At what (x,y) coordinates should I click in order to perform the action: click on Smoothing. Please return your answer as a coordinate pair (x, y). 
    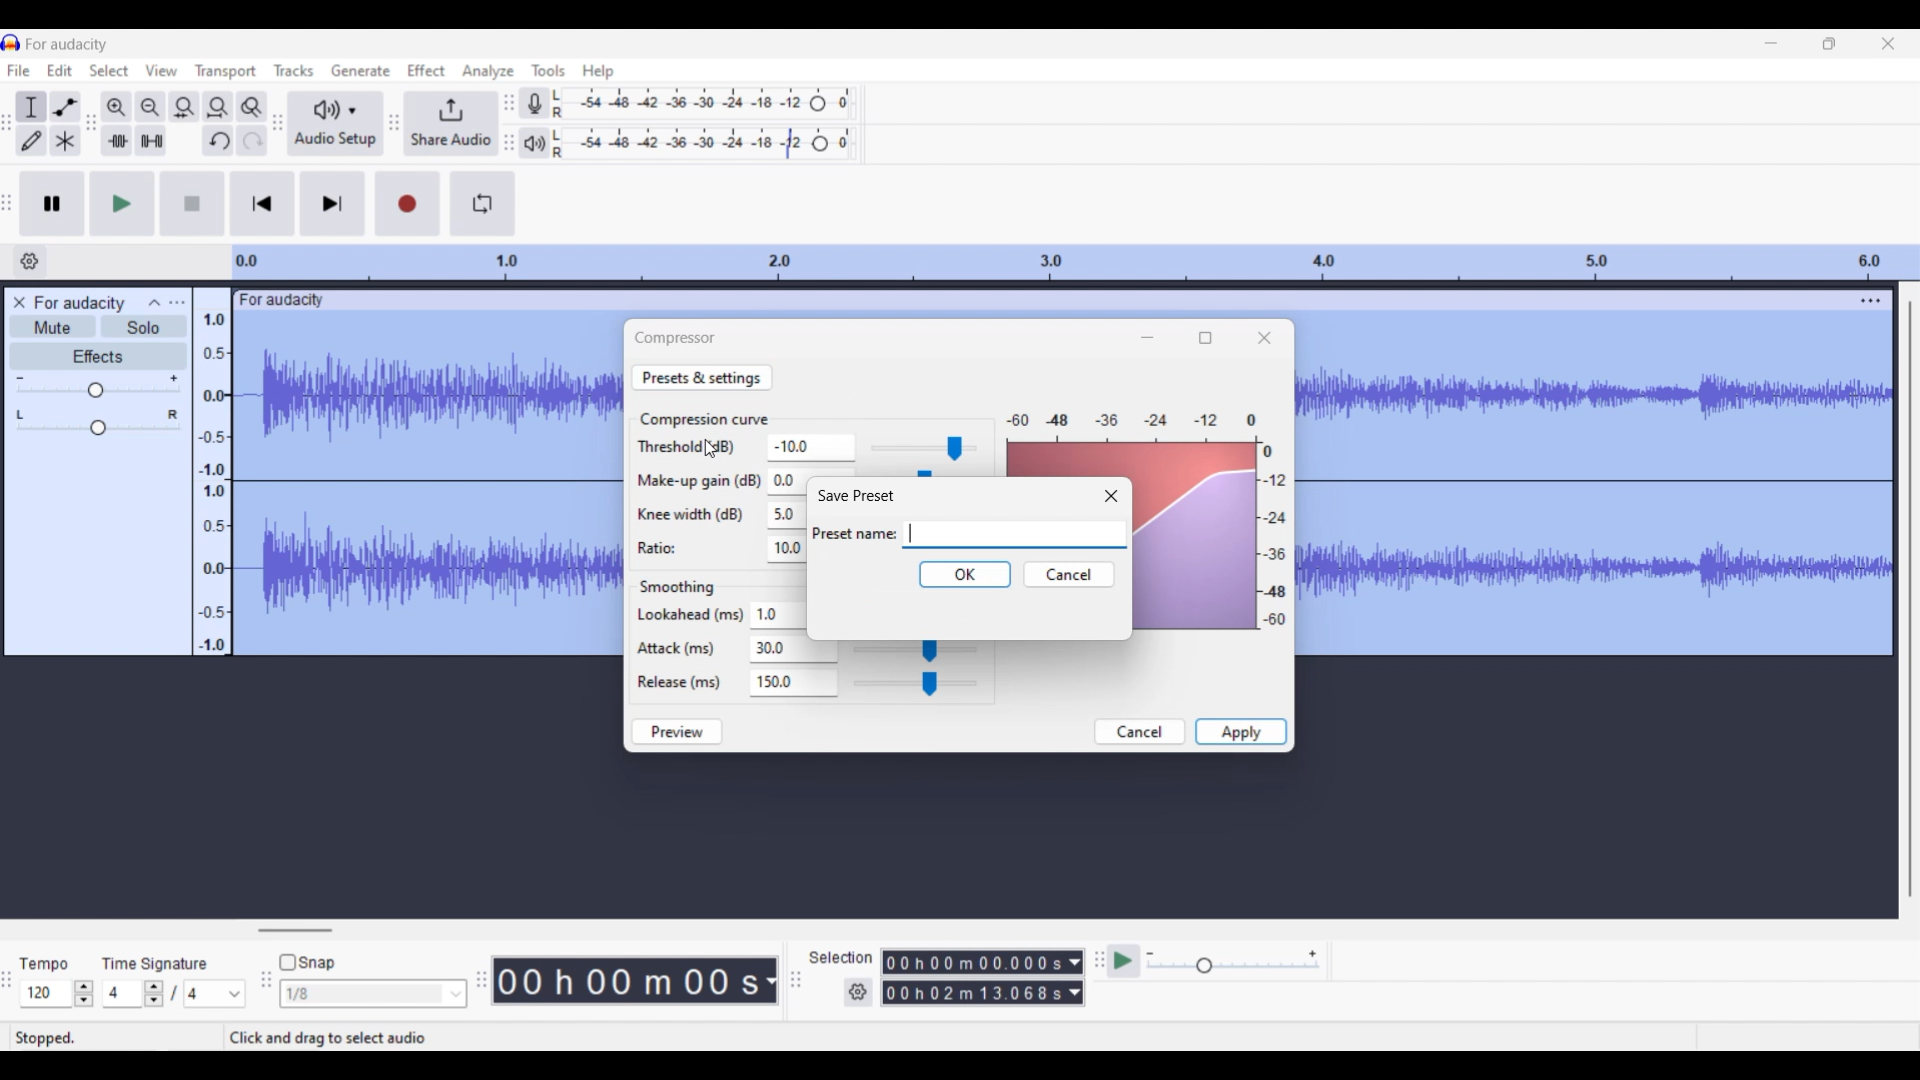
    Looking at the image, I should click on (677, 588).